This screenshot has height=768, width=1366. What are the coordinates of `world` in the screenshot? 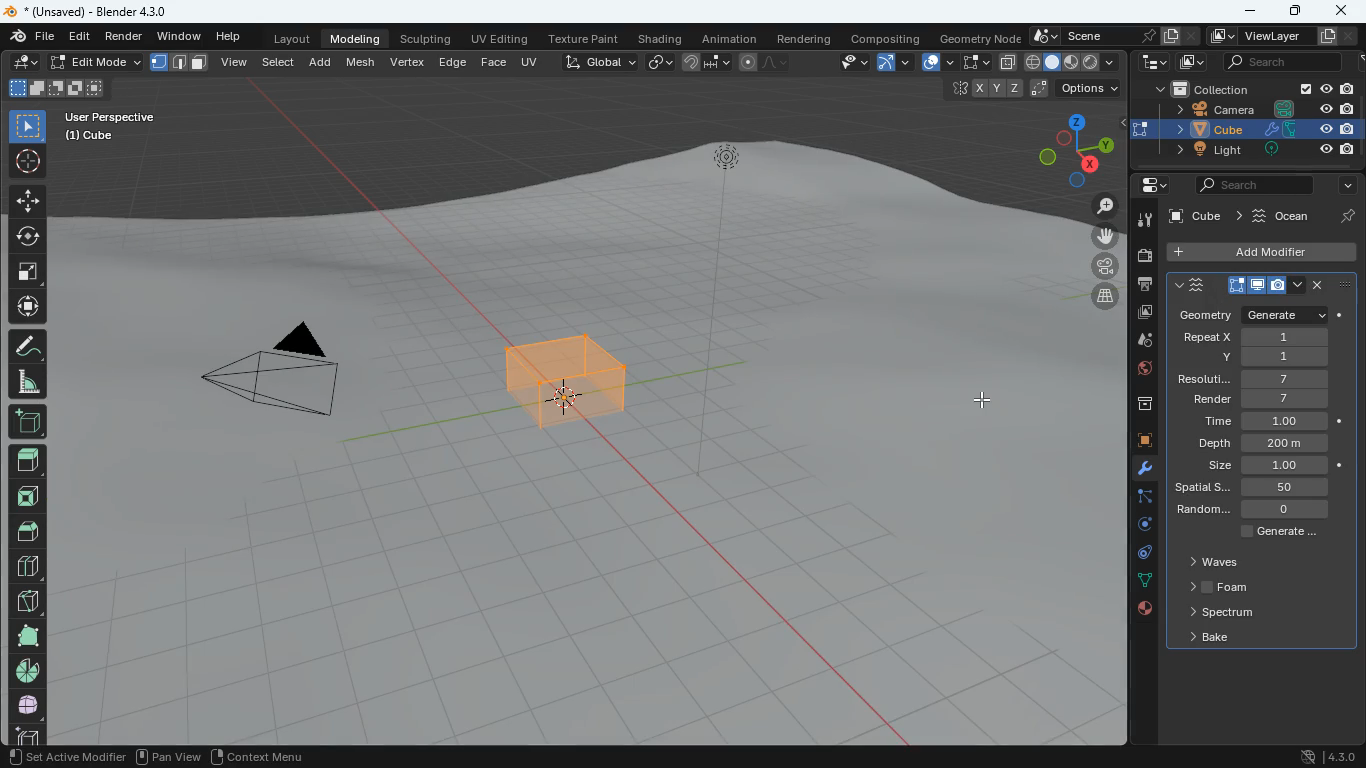 It's located at (1139, 371).